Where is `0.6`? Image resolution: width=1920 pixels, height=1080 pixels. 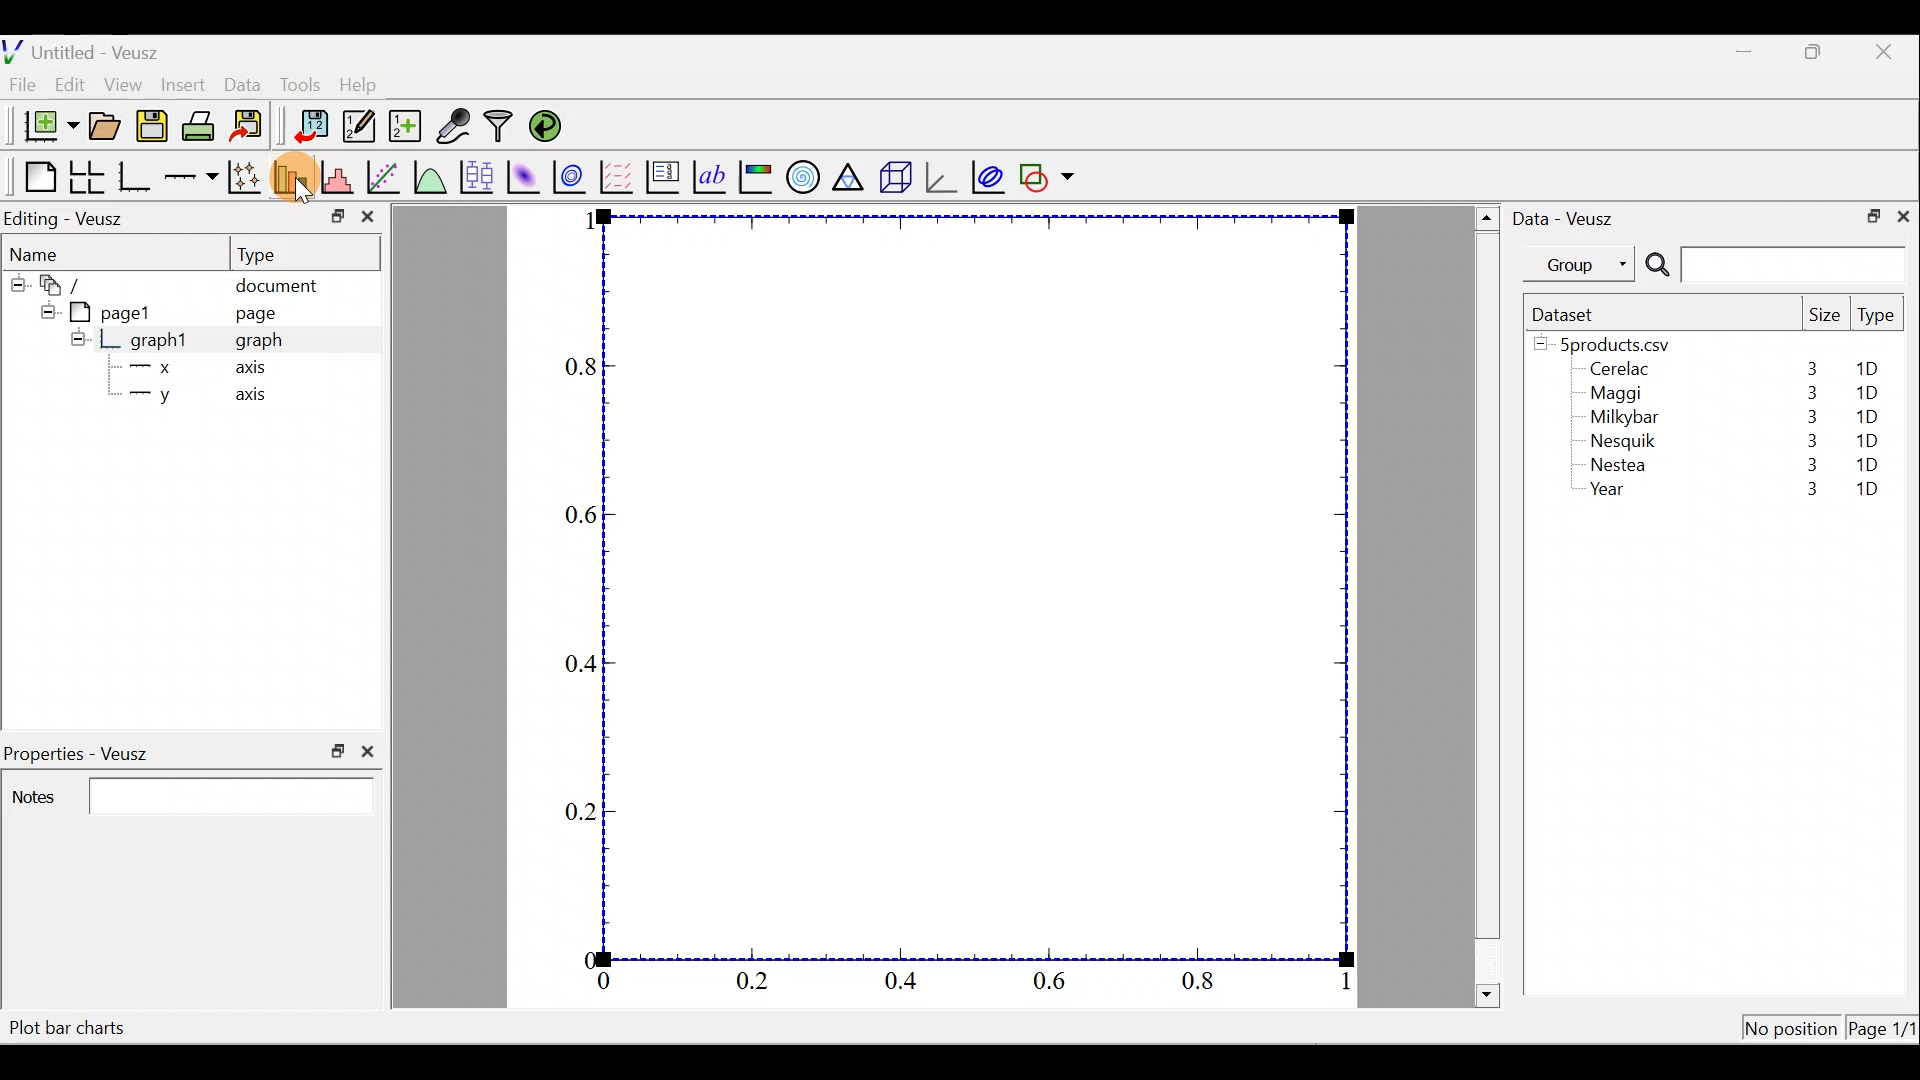 0.6 is located at coordinates (1057, 986).